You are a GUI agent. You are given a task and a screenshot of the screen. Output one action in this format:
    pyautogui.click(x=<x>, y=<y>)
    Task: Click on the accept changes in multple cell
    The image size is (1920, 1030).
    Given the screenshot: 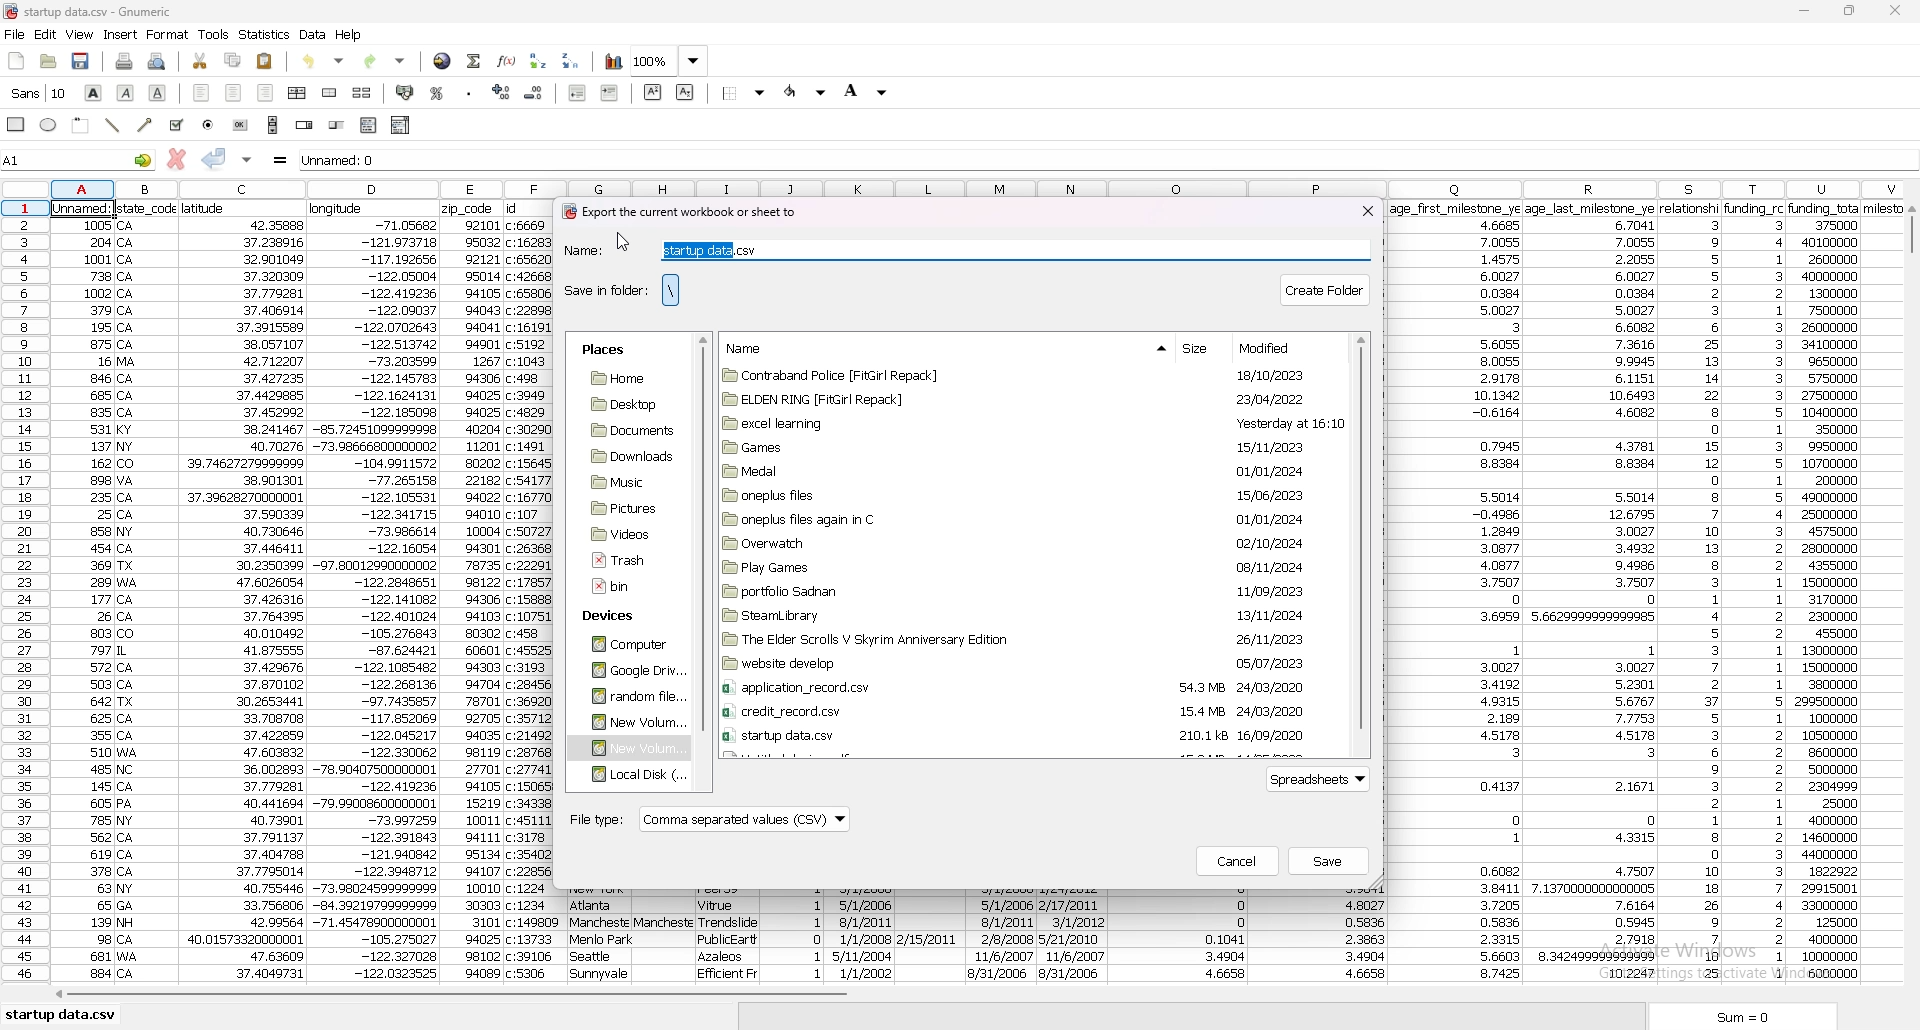 What is the action you would take?
    pyautogui.click(x=246, y=160)
    